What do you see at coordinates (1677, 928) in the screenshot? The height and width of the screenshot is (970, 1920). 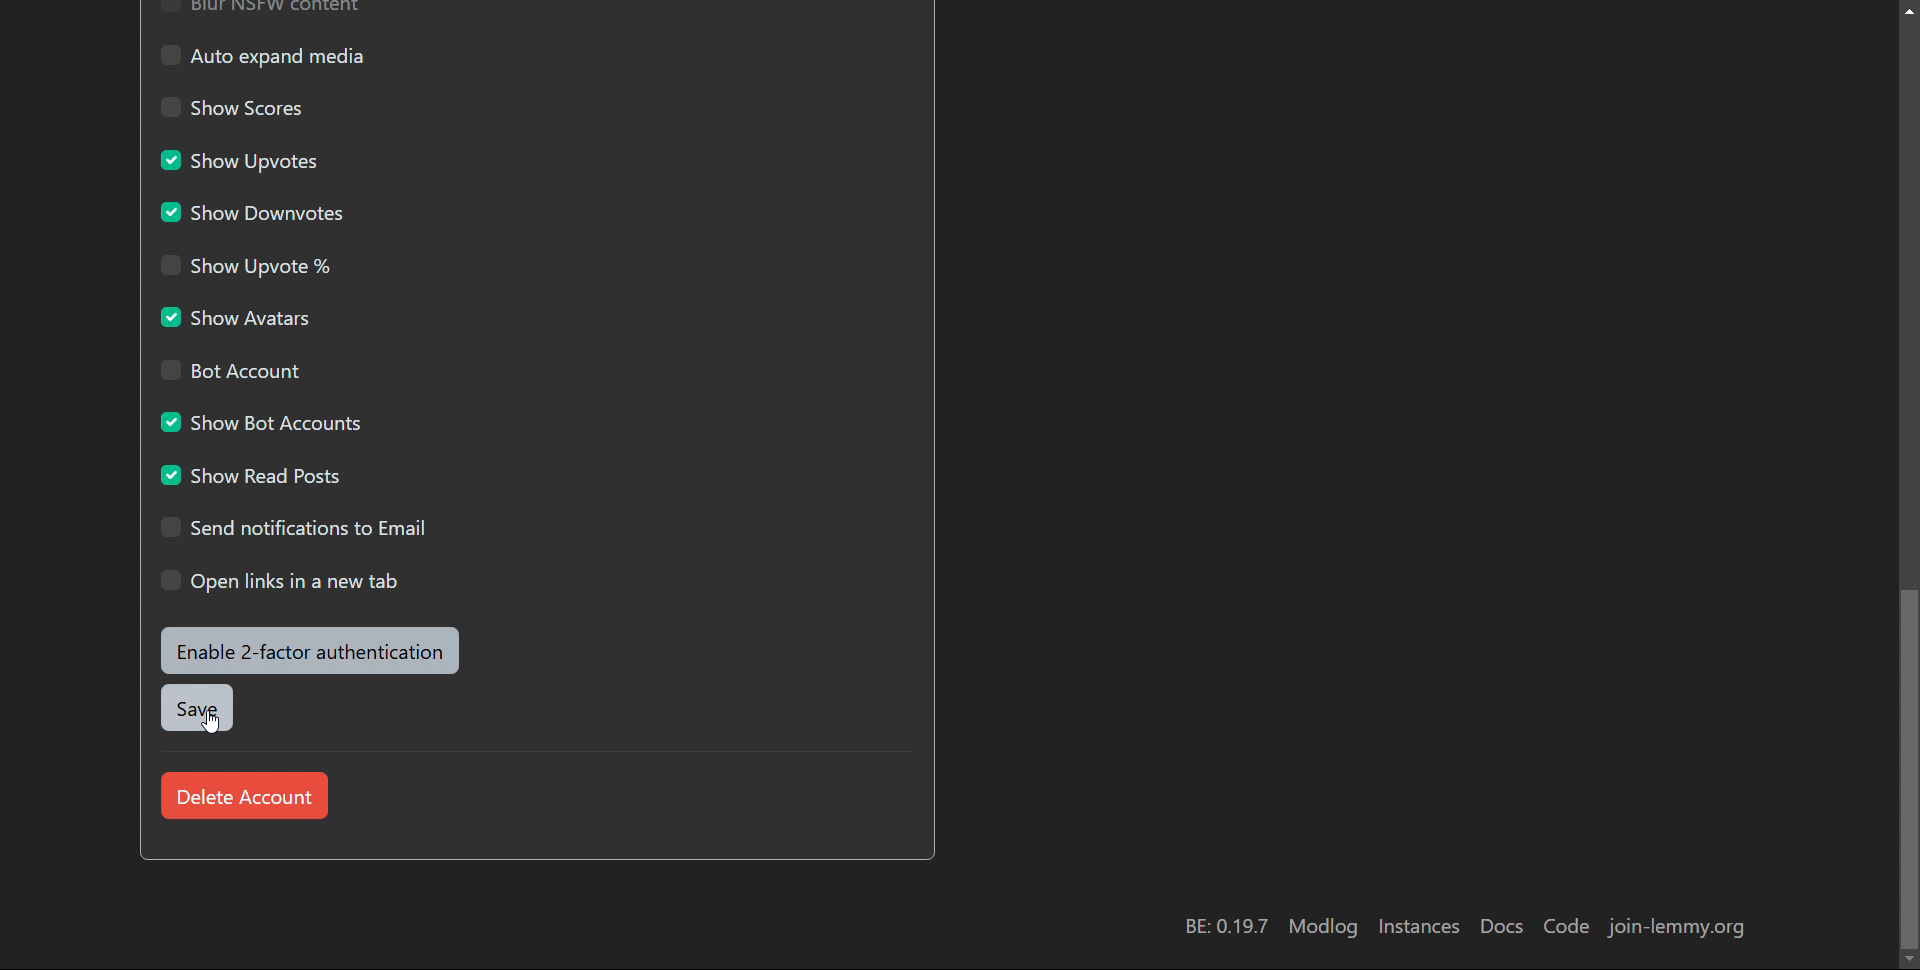 I see `join-lemmy.org` at bounding box center [1677, 928].